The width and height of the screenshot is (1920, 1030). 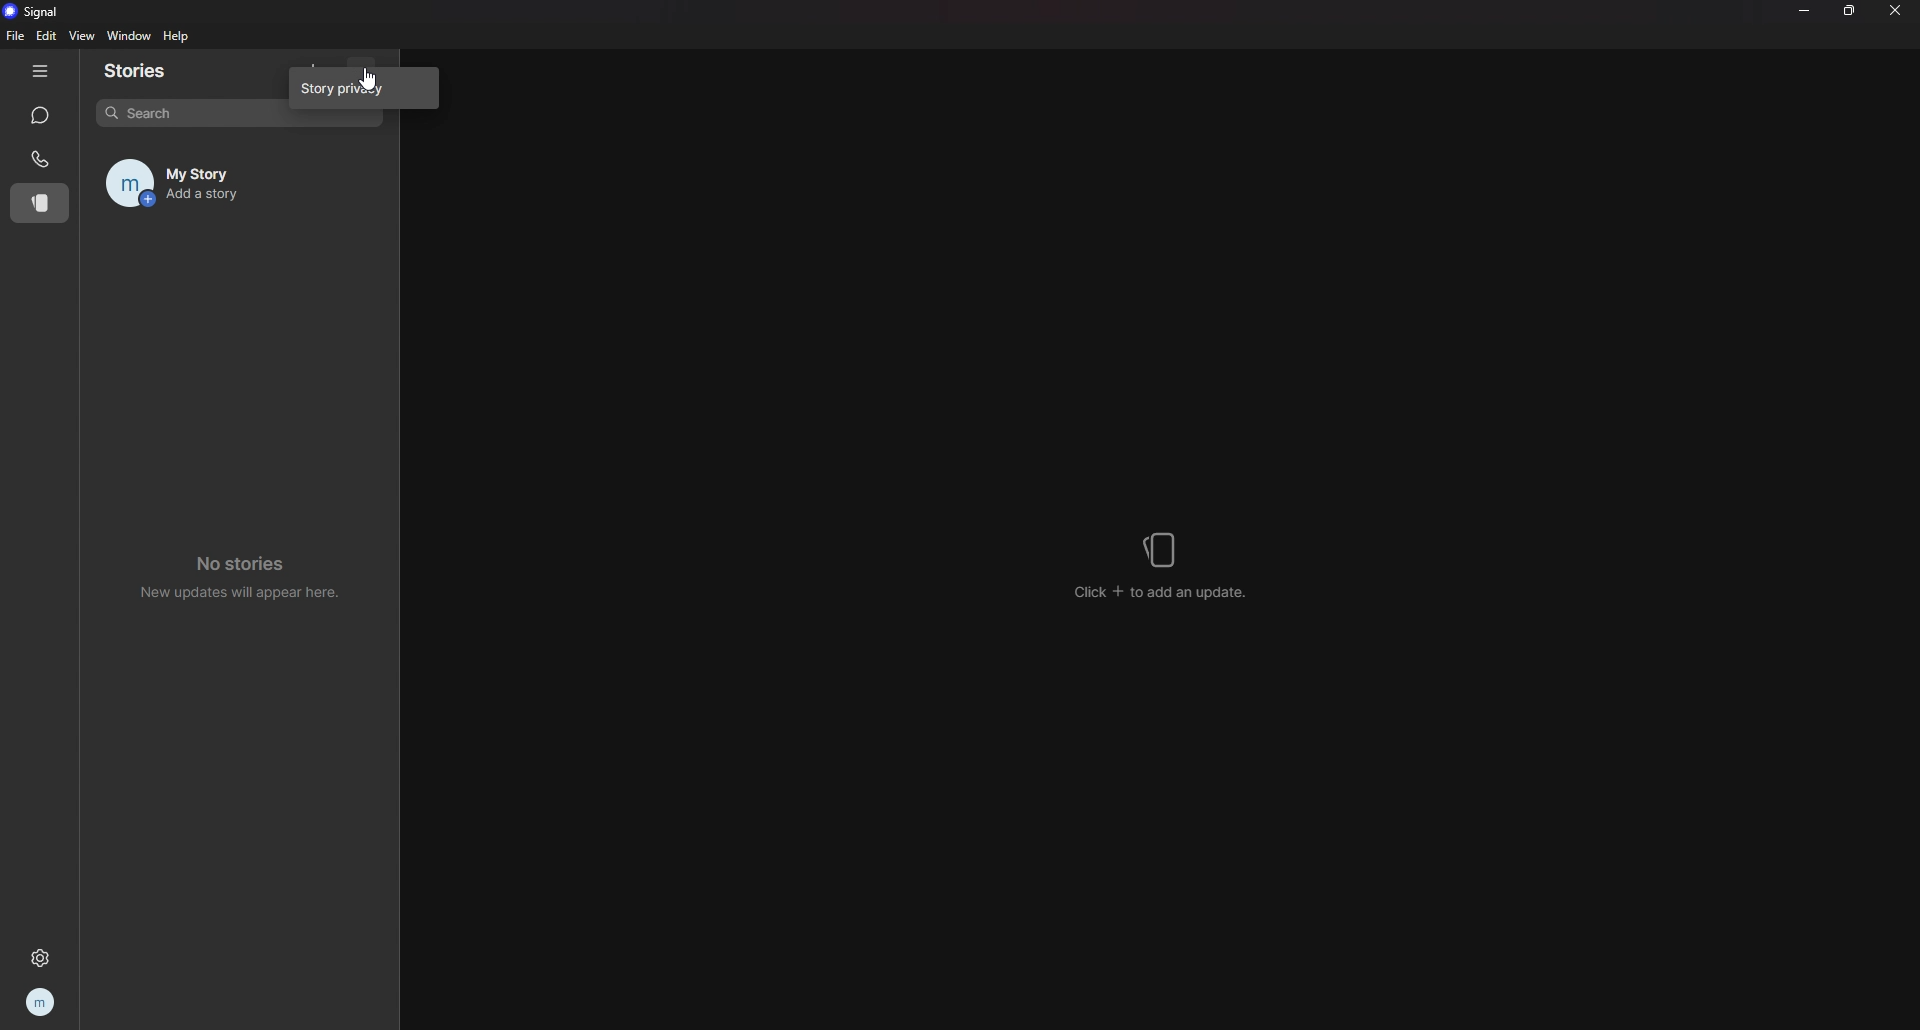 What do you see at coordinates (148, 71) in the screenshot?
I see `stories` at bounding box center [148, 71].